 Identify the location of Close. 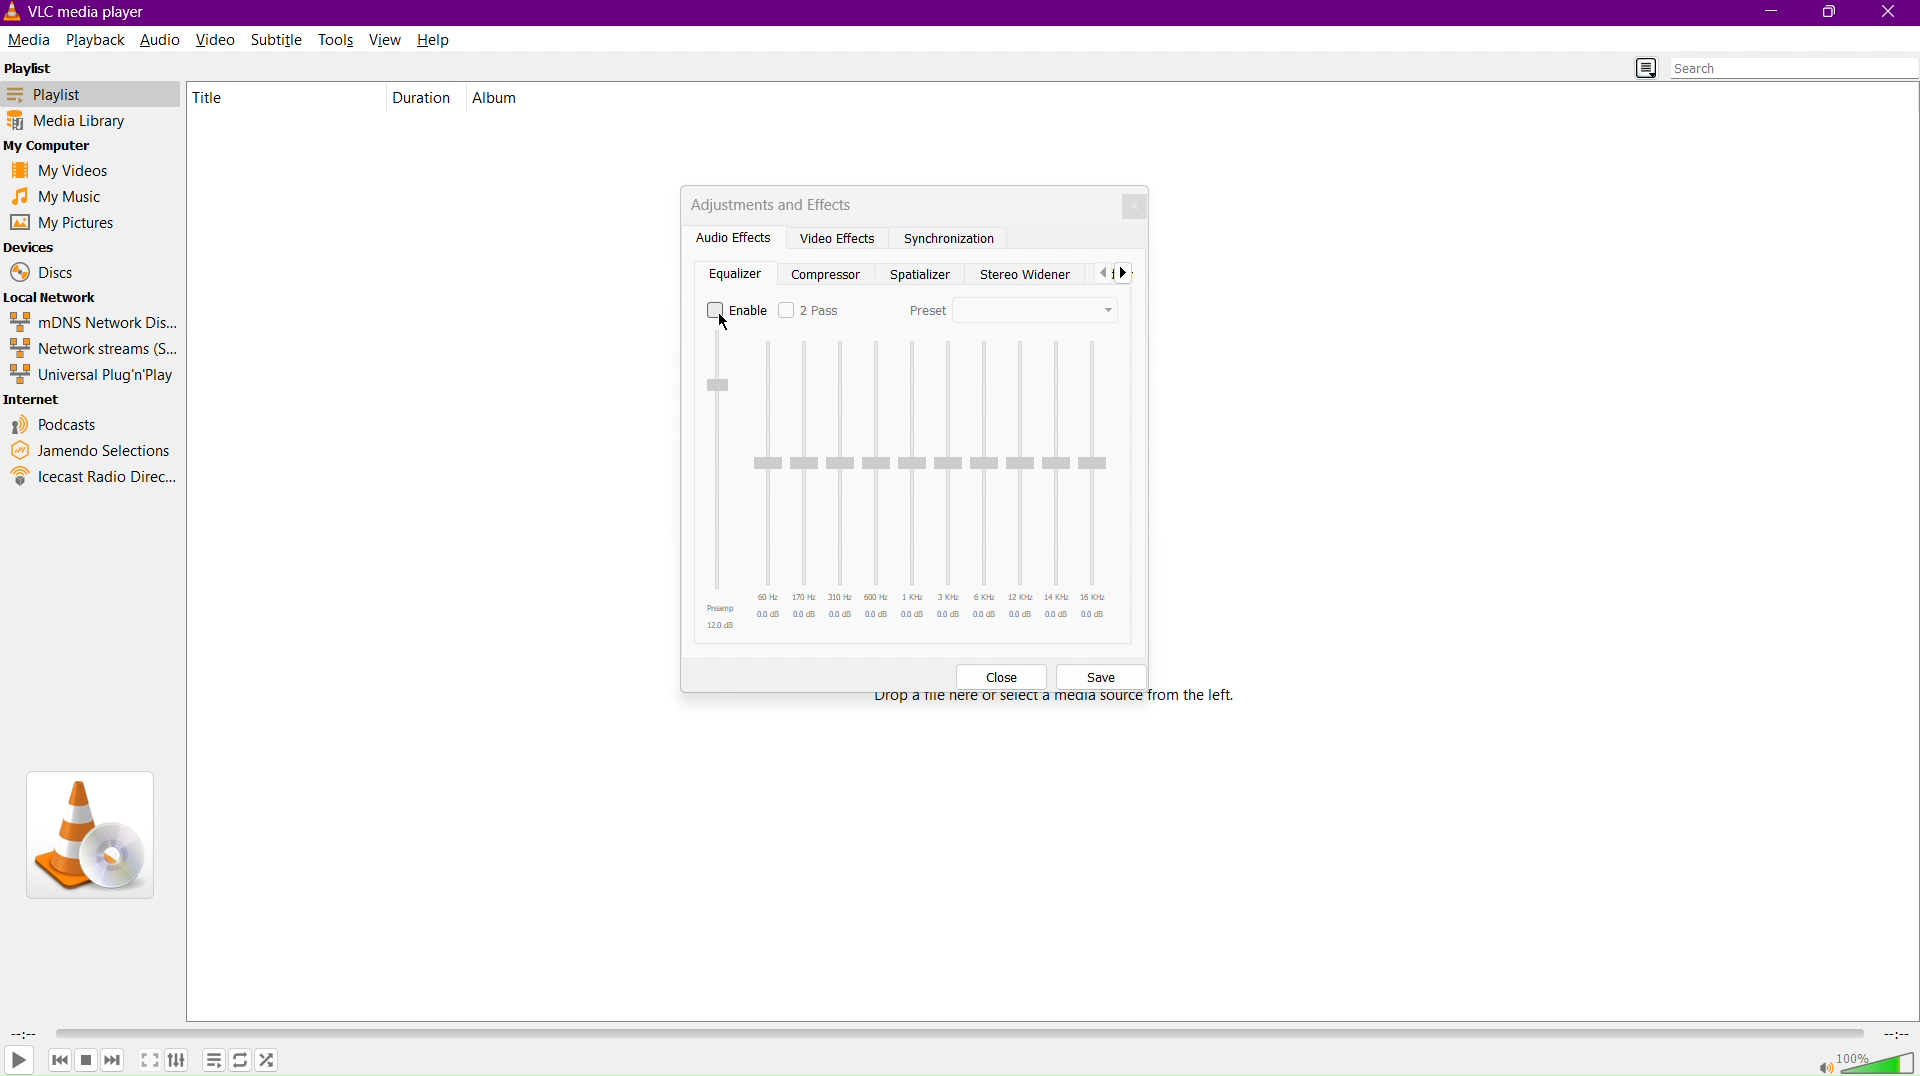
(1894, 14).